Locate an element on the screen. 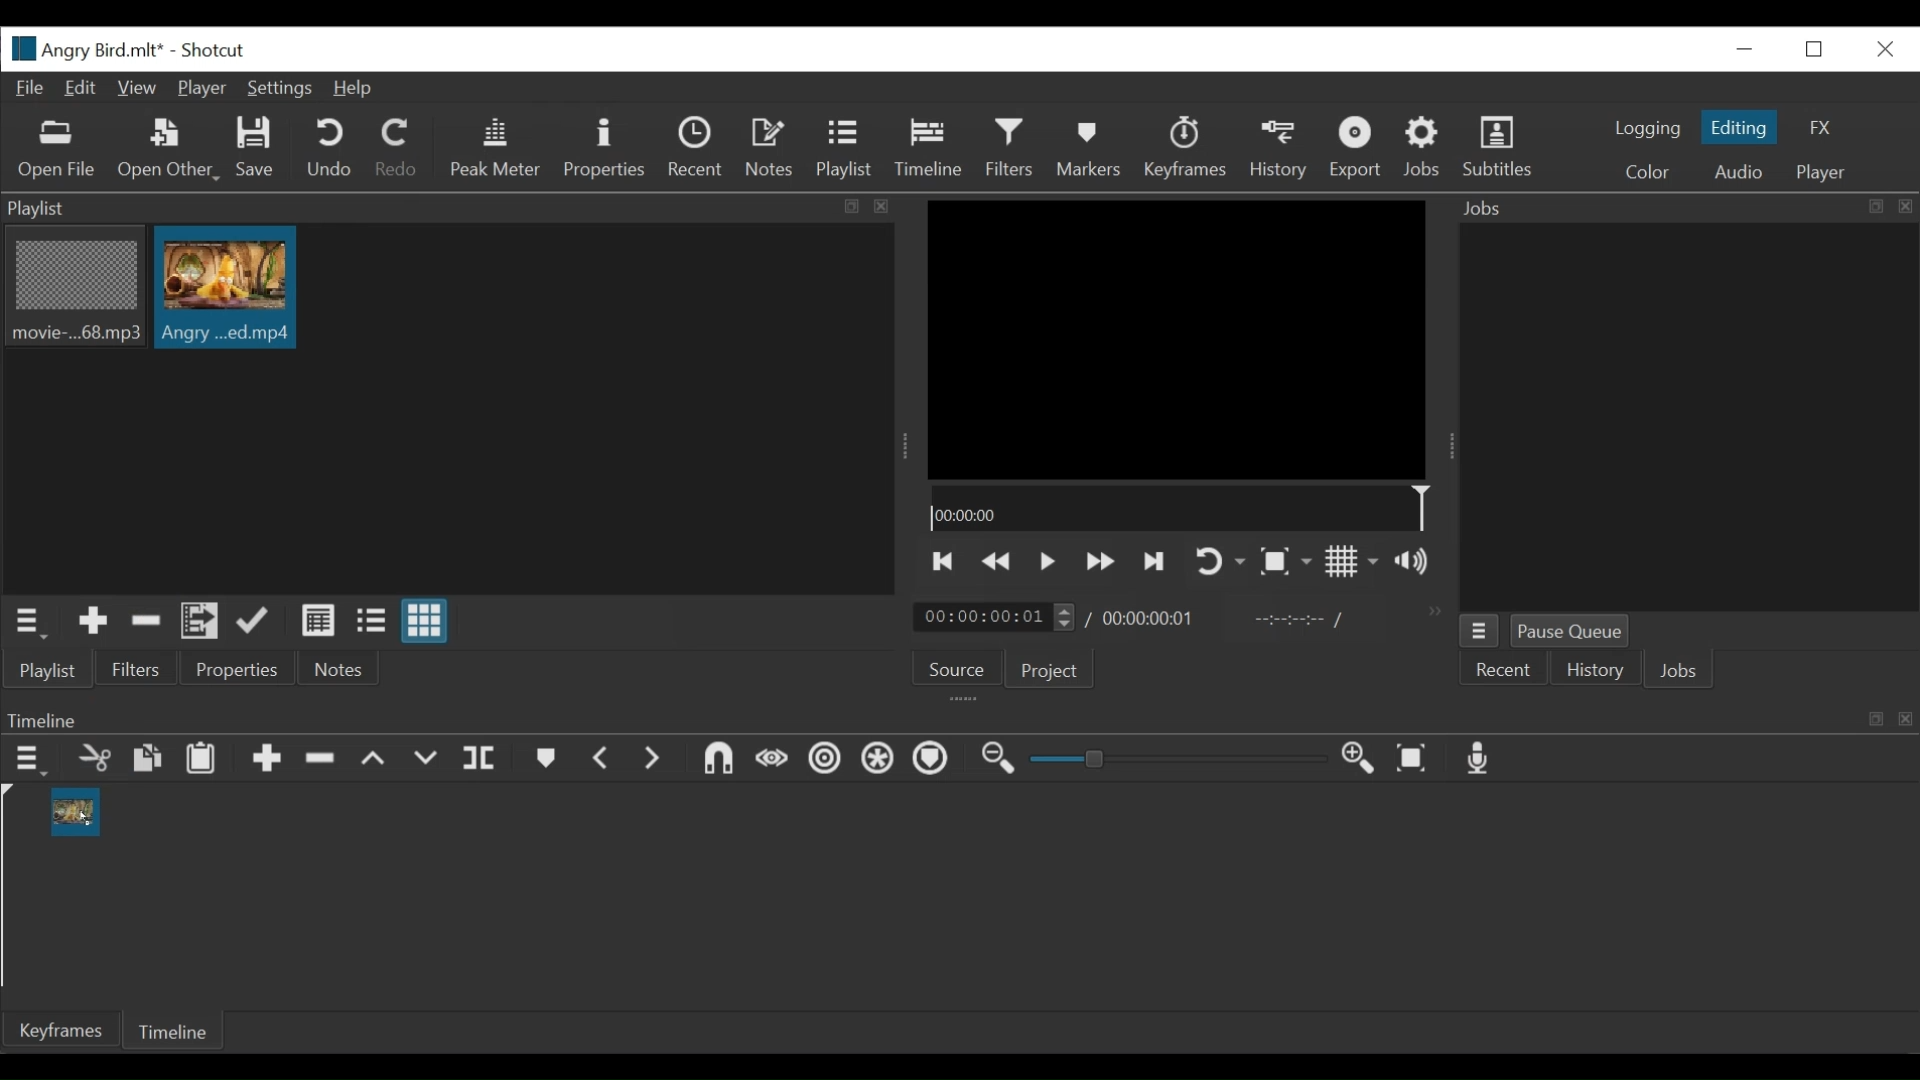  FX is located at coordinates (1823, 127).